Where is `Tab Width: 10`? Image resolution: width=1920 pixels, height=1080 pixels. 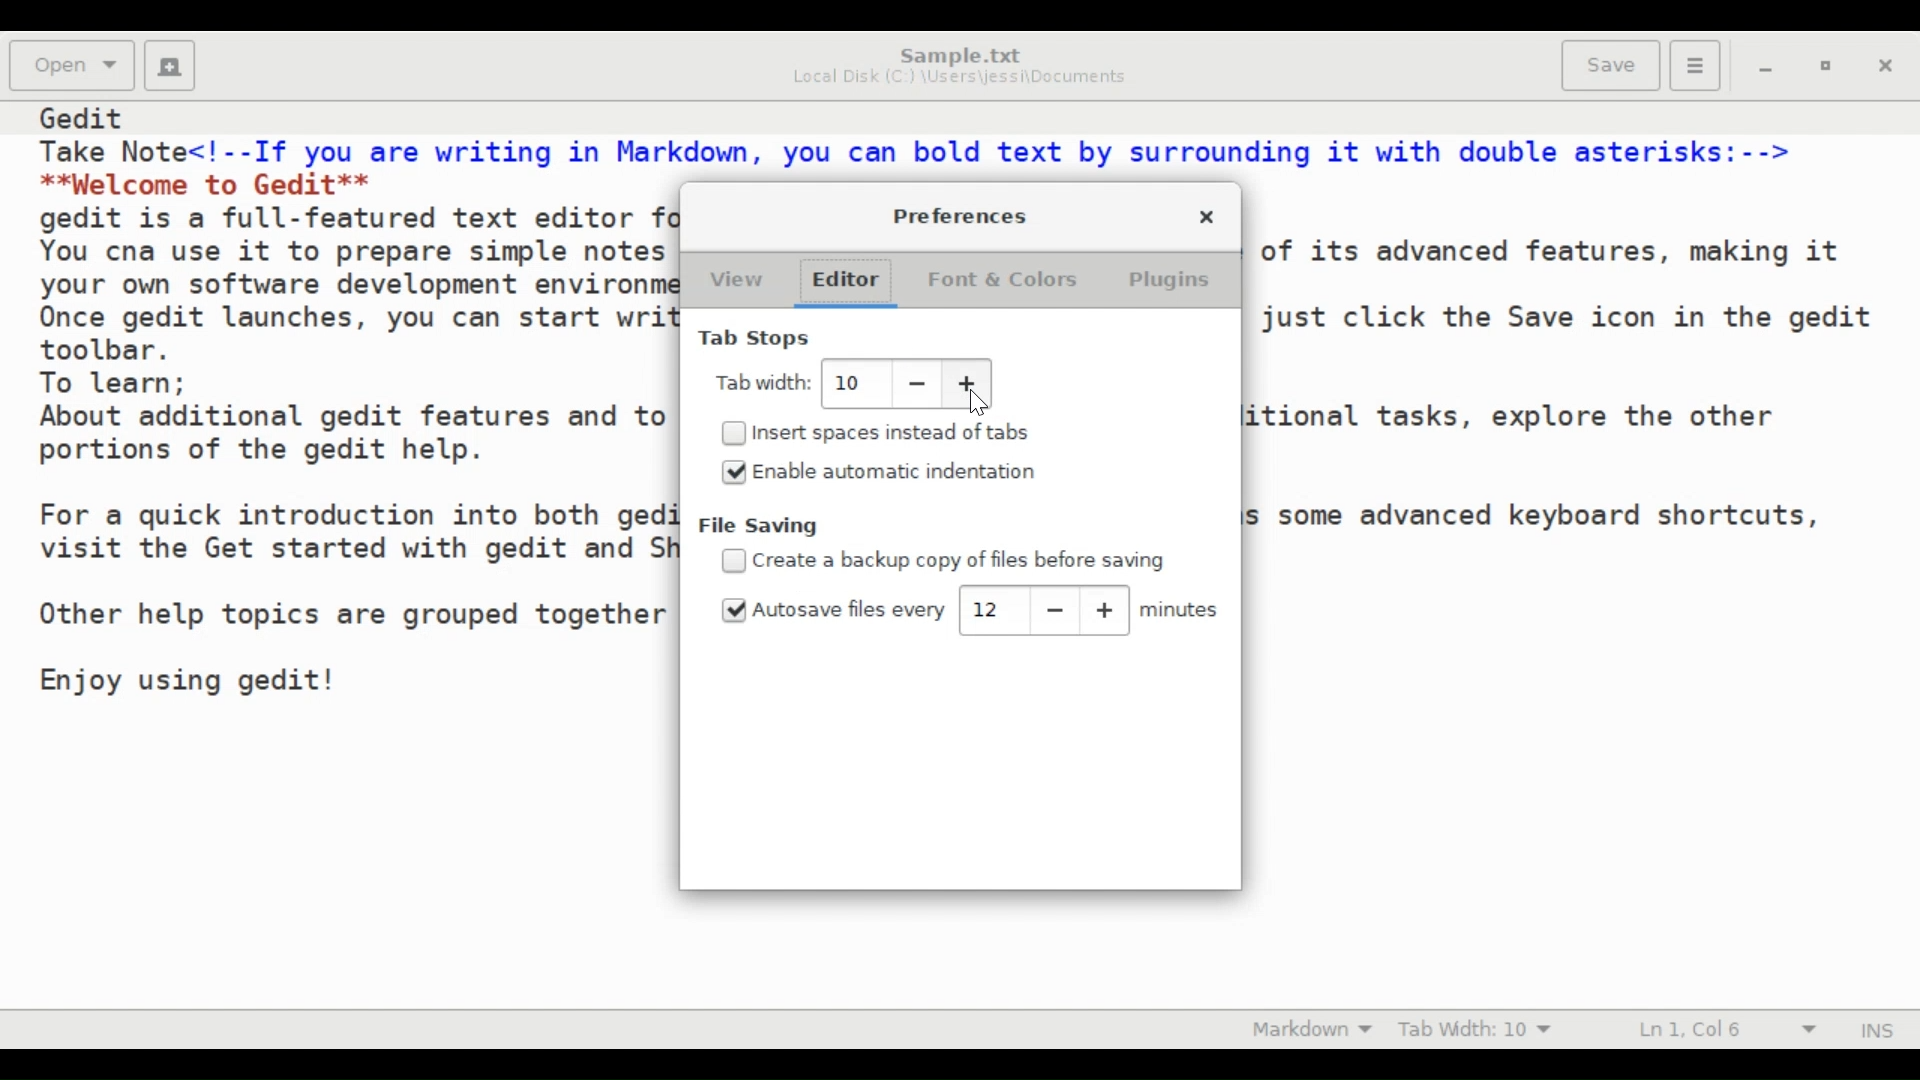 Tab Width: 10 is located at coordinates (1485, 1028).